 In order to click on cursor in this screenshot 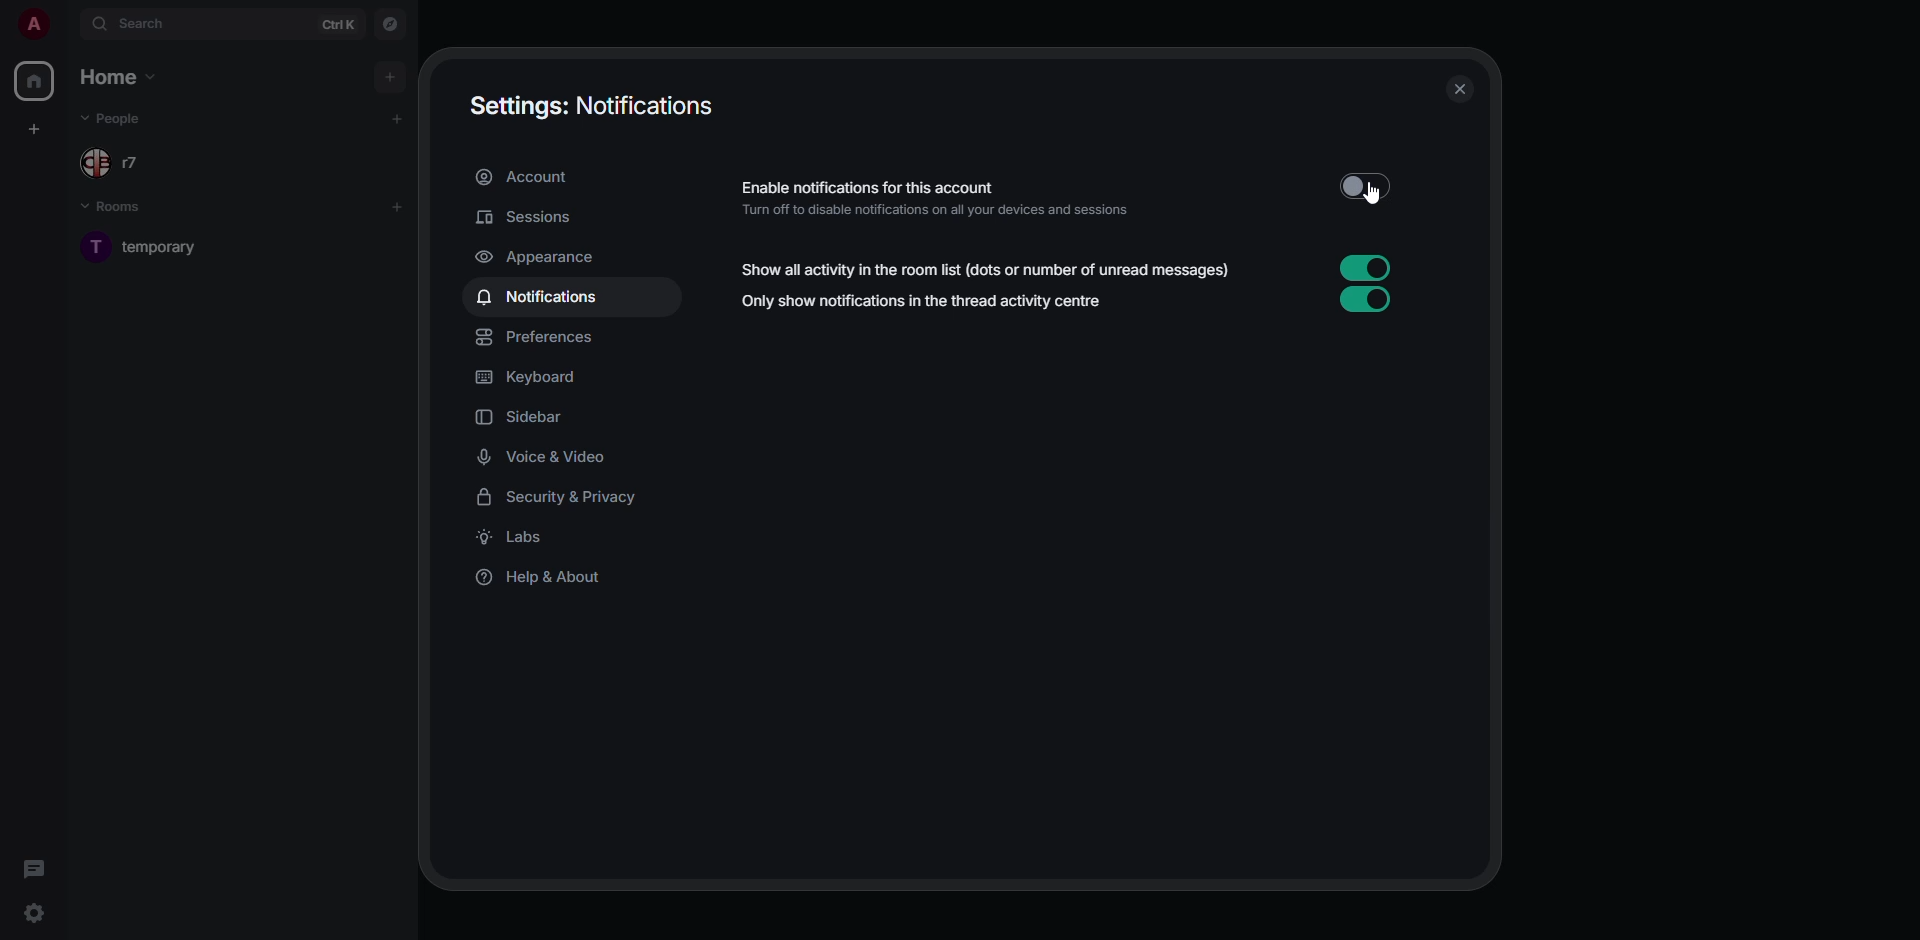, I will do `click(1369, 193)`.